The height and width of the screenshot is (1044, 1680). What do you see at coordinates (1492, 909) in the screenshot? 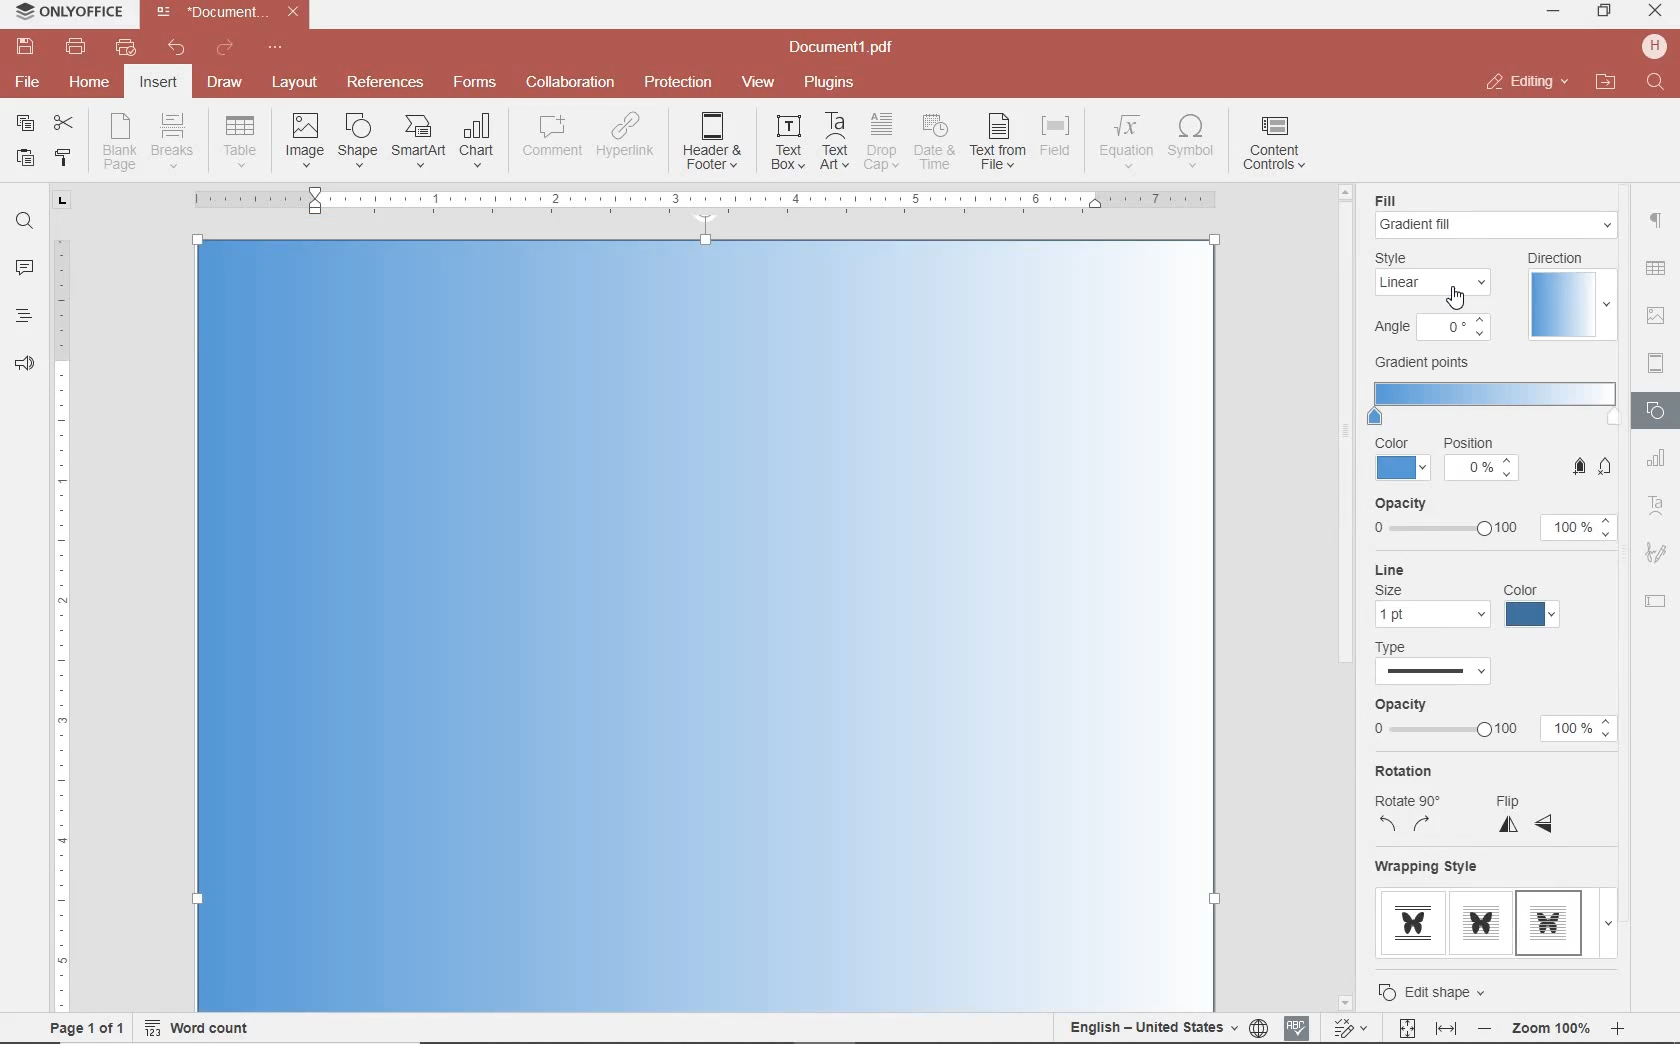
I see `BEHIND TEXT` at bounding box center [1492, 909].